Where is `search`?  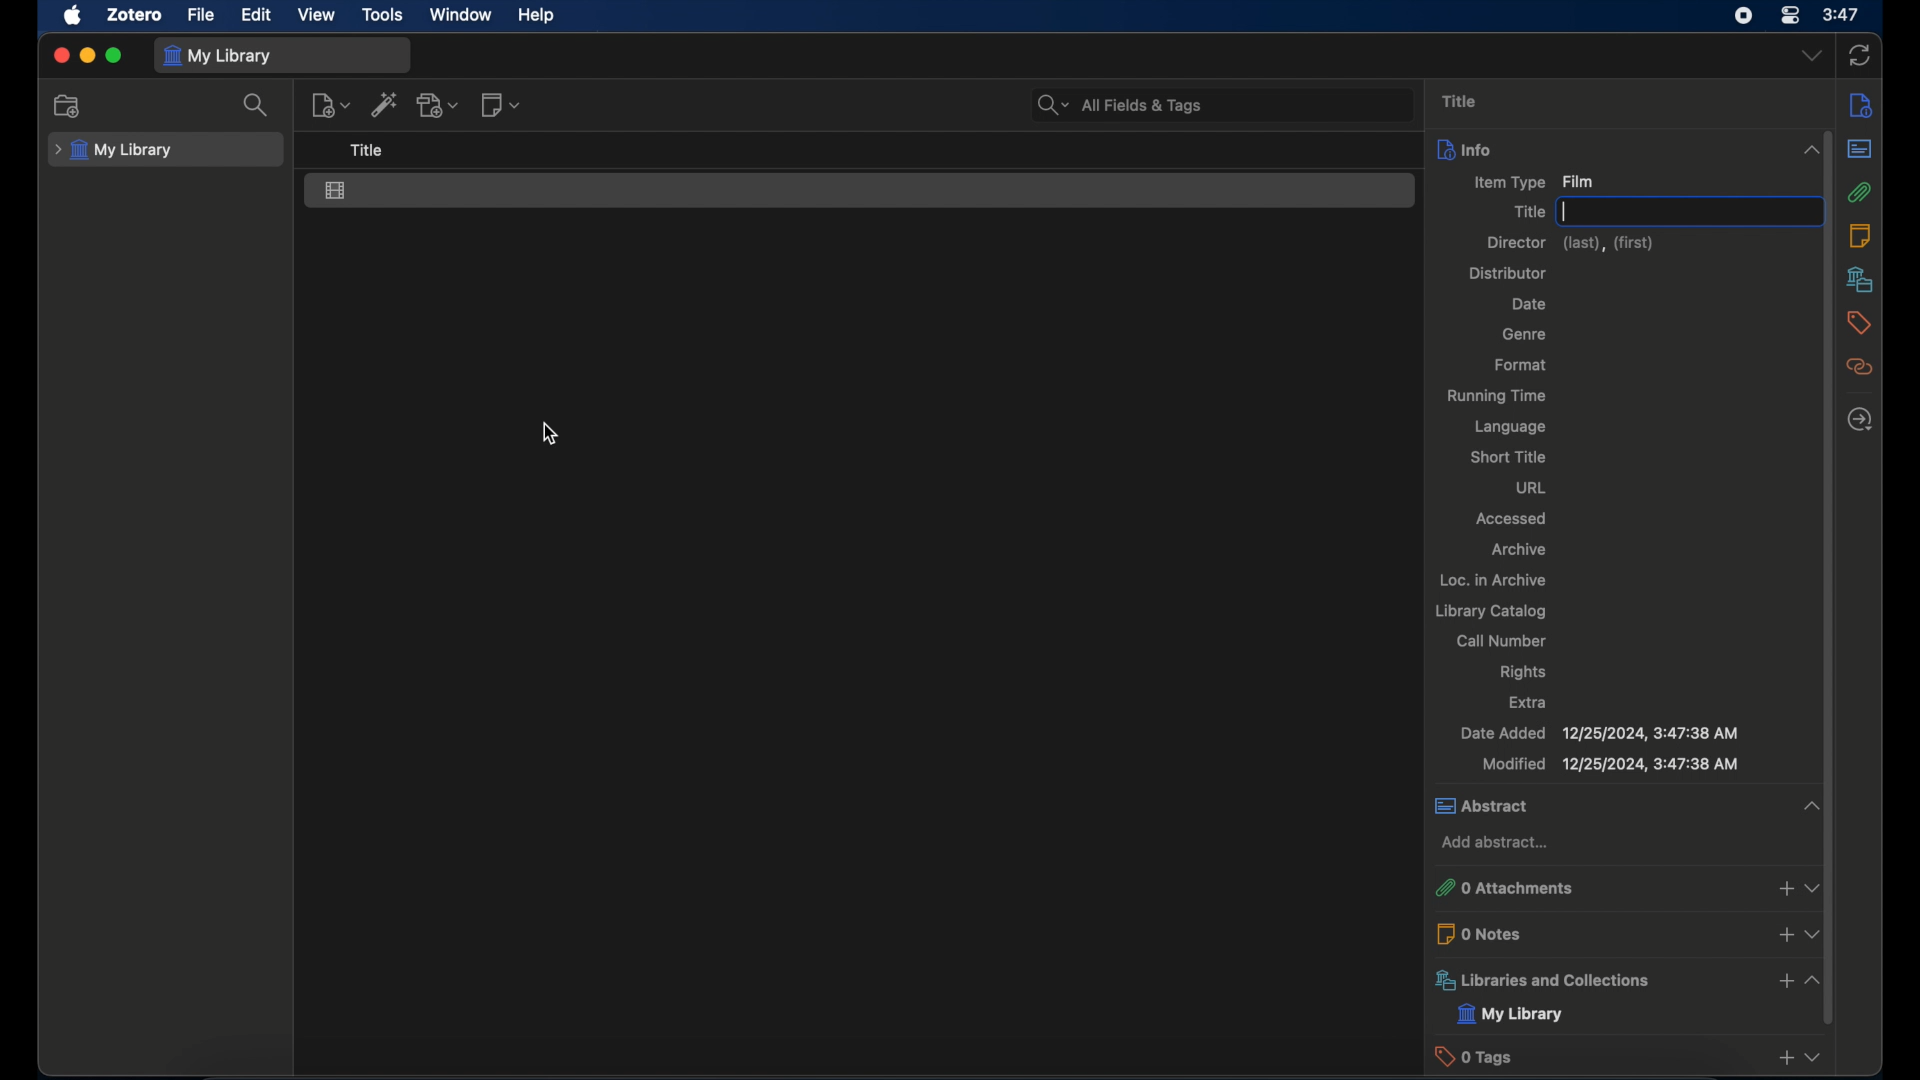 search is located at coordinates (260, 105).